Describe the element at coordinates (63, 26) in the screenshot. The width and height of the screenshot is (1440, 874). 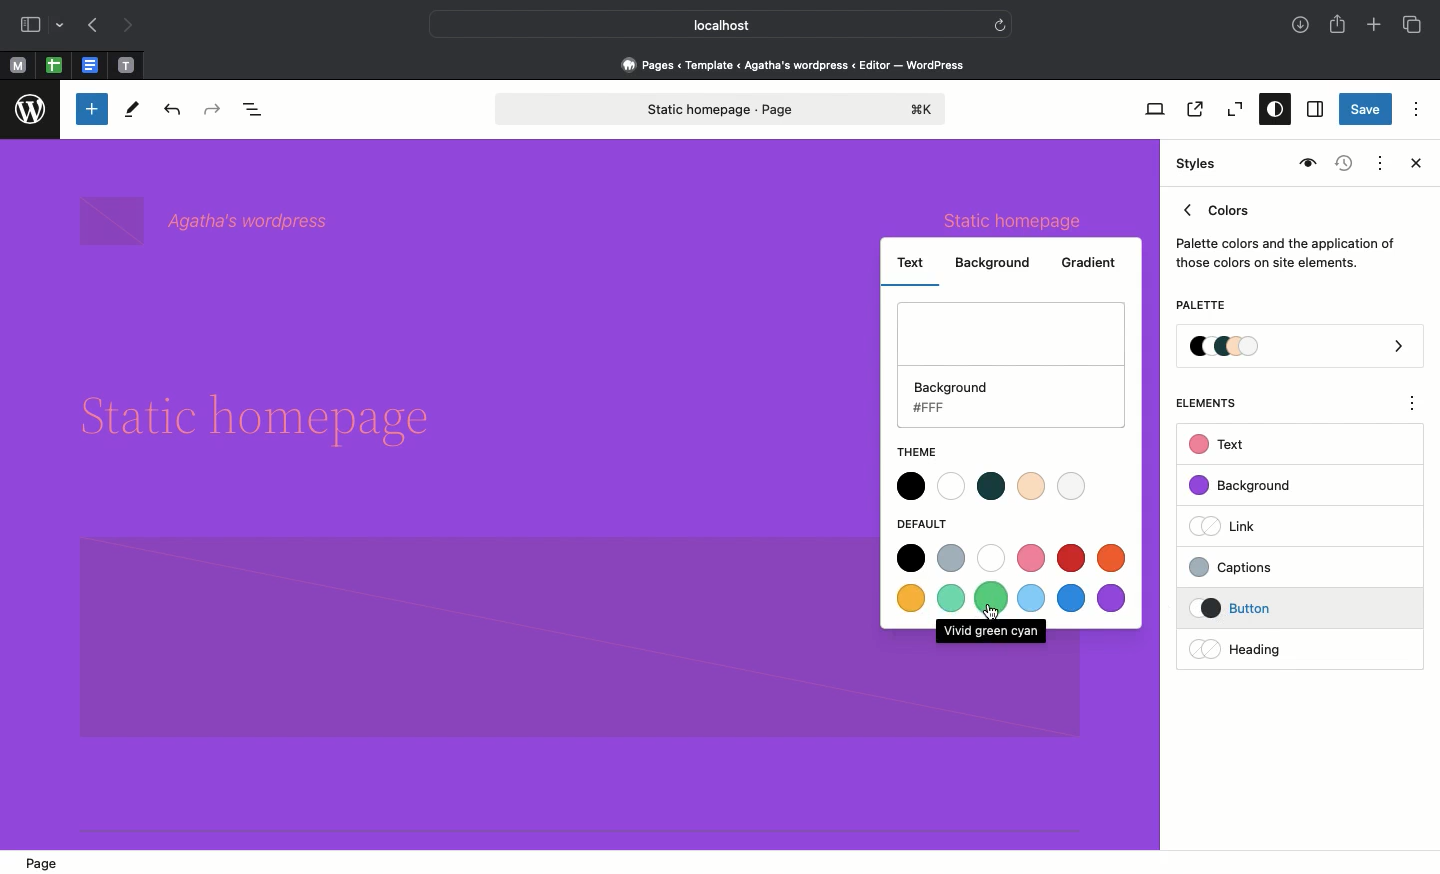
I see `drop-down` at that location.